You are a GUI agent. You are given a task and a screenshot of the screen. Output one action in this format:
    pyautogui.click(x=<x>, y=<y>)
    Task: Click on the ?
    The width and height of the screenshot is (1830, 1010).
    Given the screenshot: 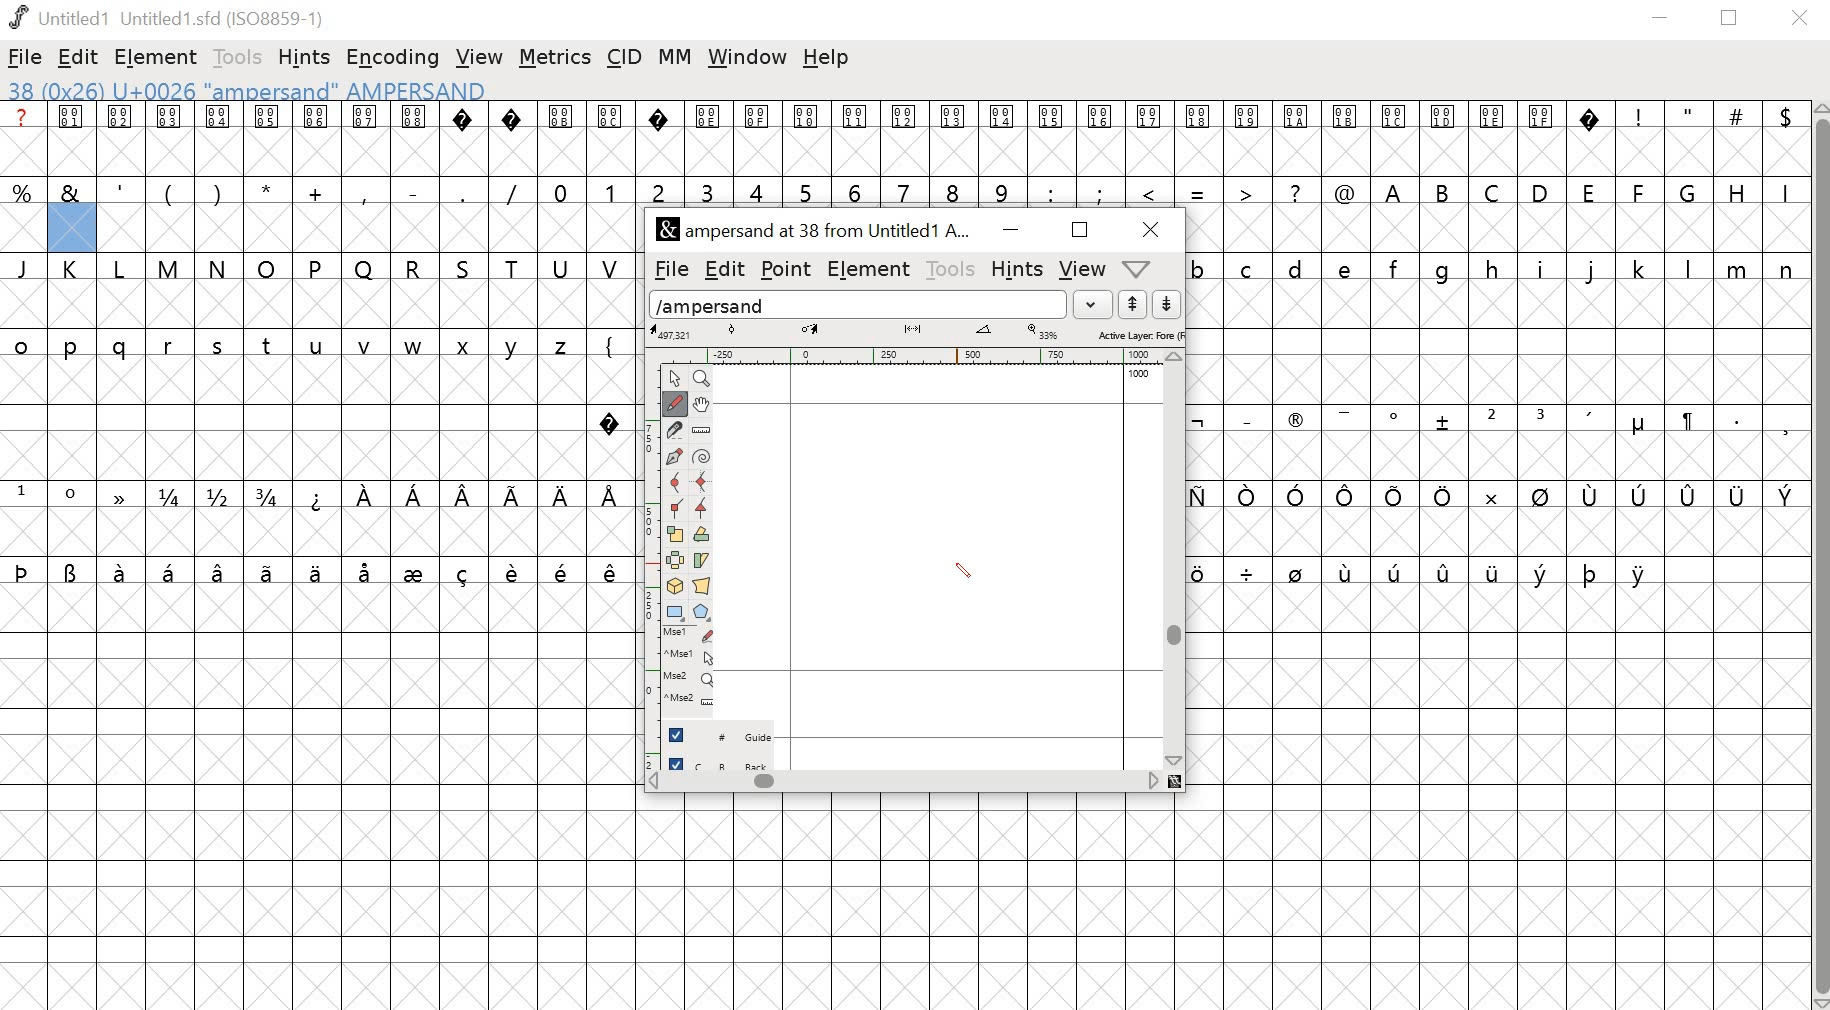 What is the action you would take?
    pyautogui.click(x=1297, y=191)
    